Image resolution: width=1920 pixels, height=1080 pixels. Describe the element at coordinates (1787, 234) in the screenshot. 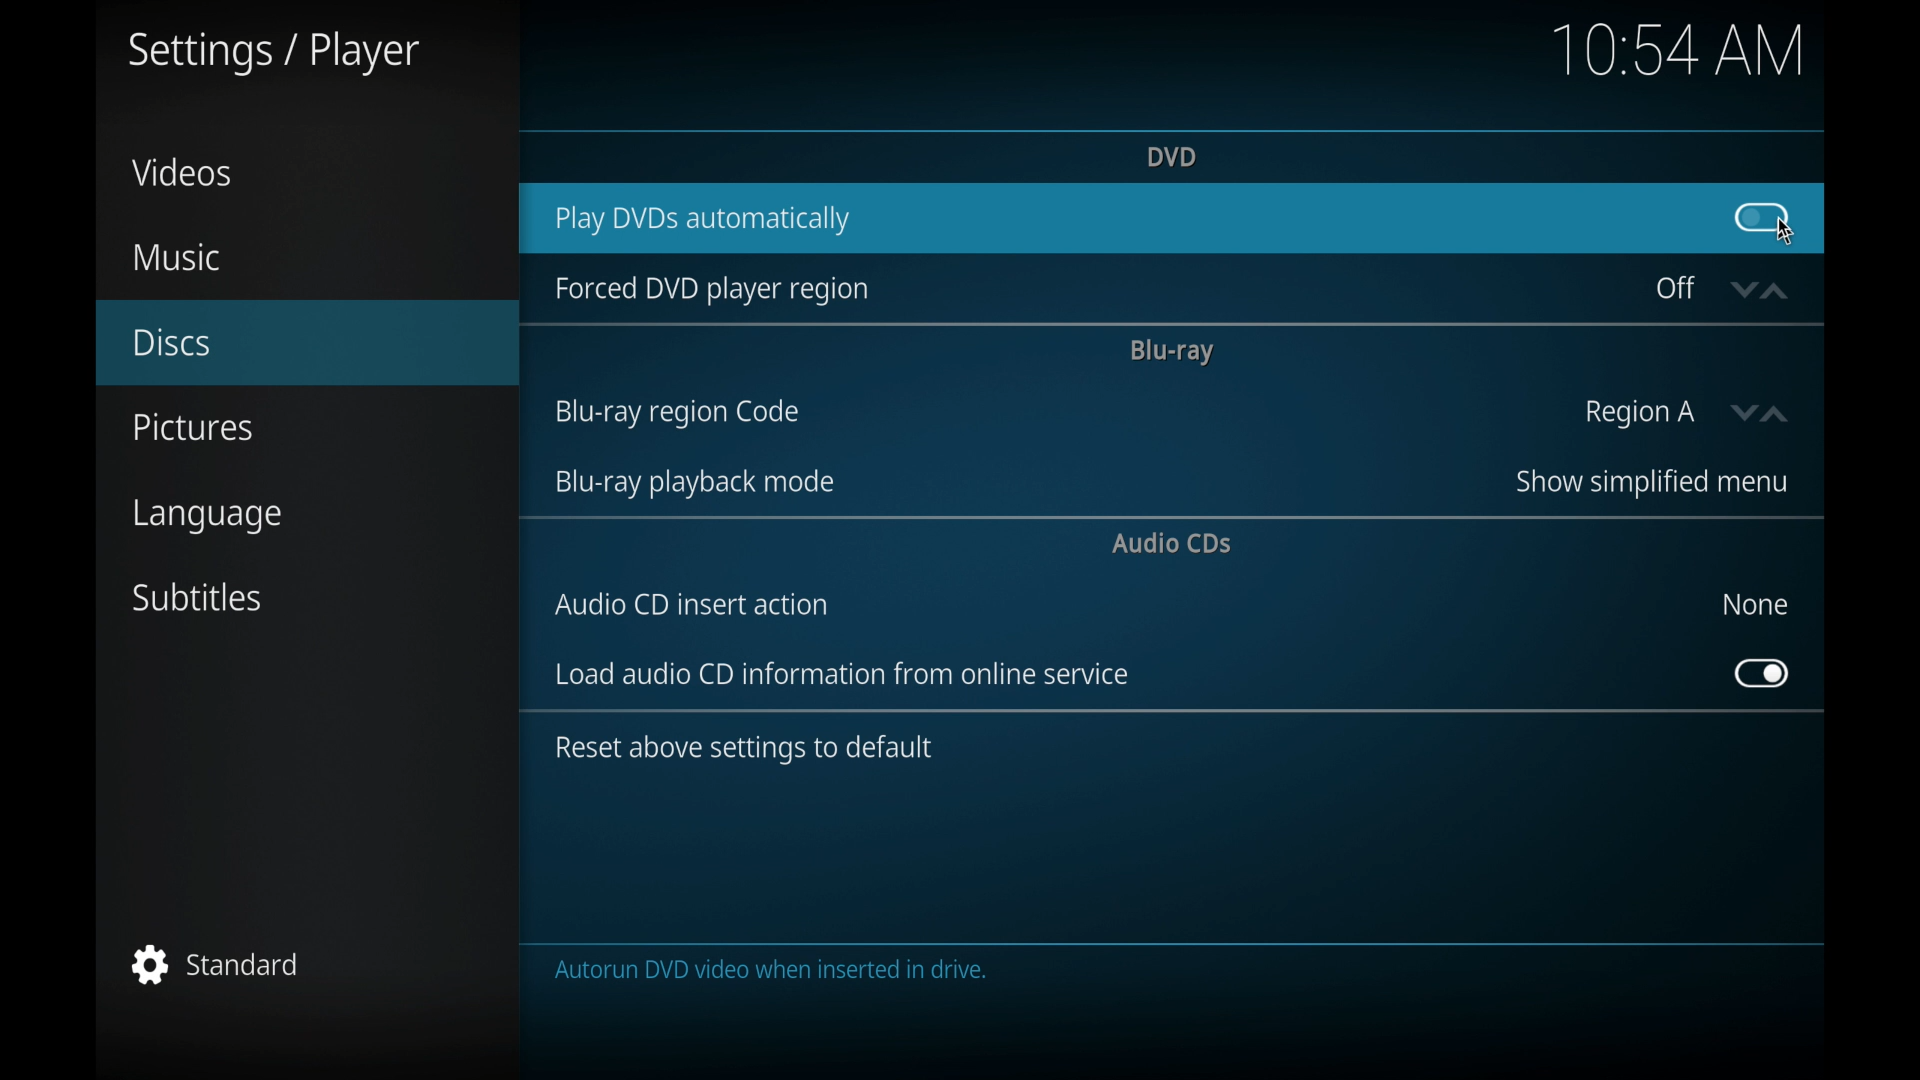

I see `cursor` at that location.